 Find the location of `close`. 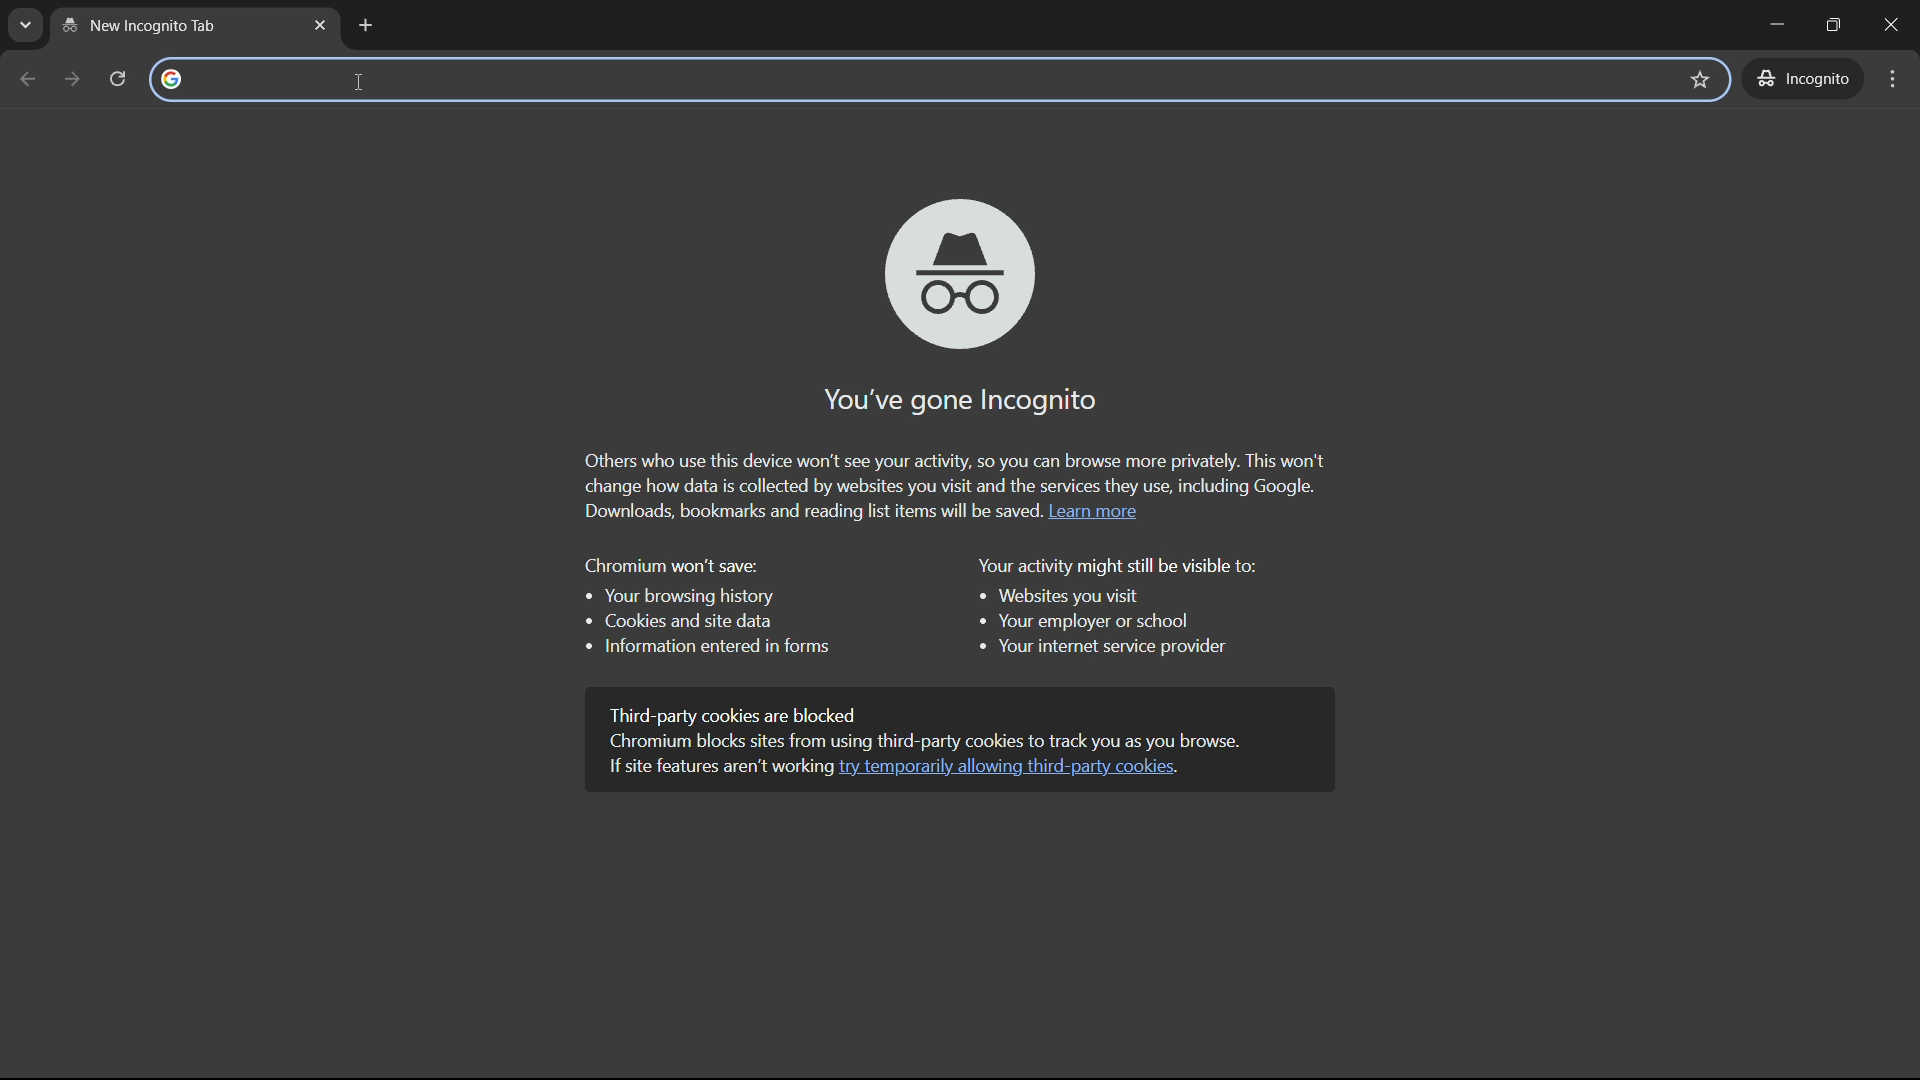

close is located at coordinates (320, 25).